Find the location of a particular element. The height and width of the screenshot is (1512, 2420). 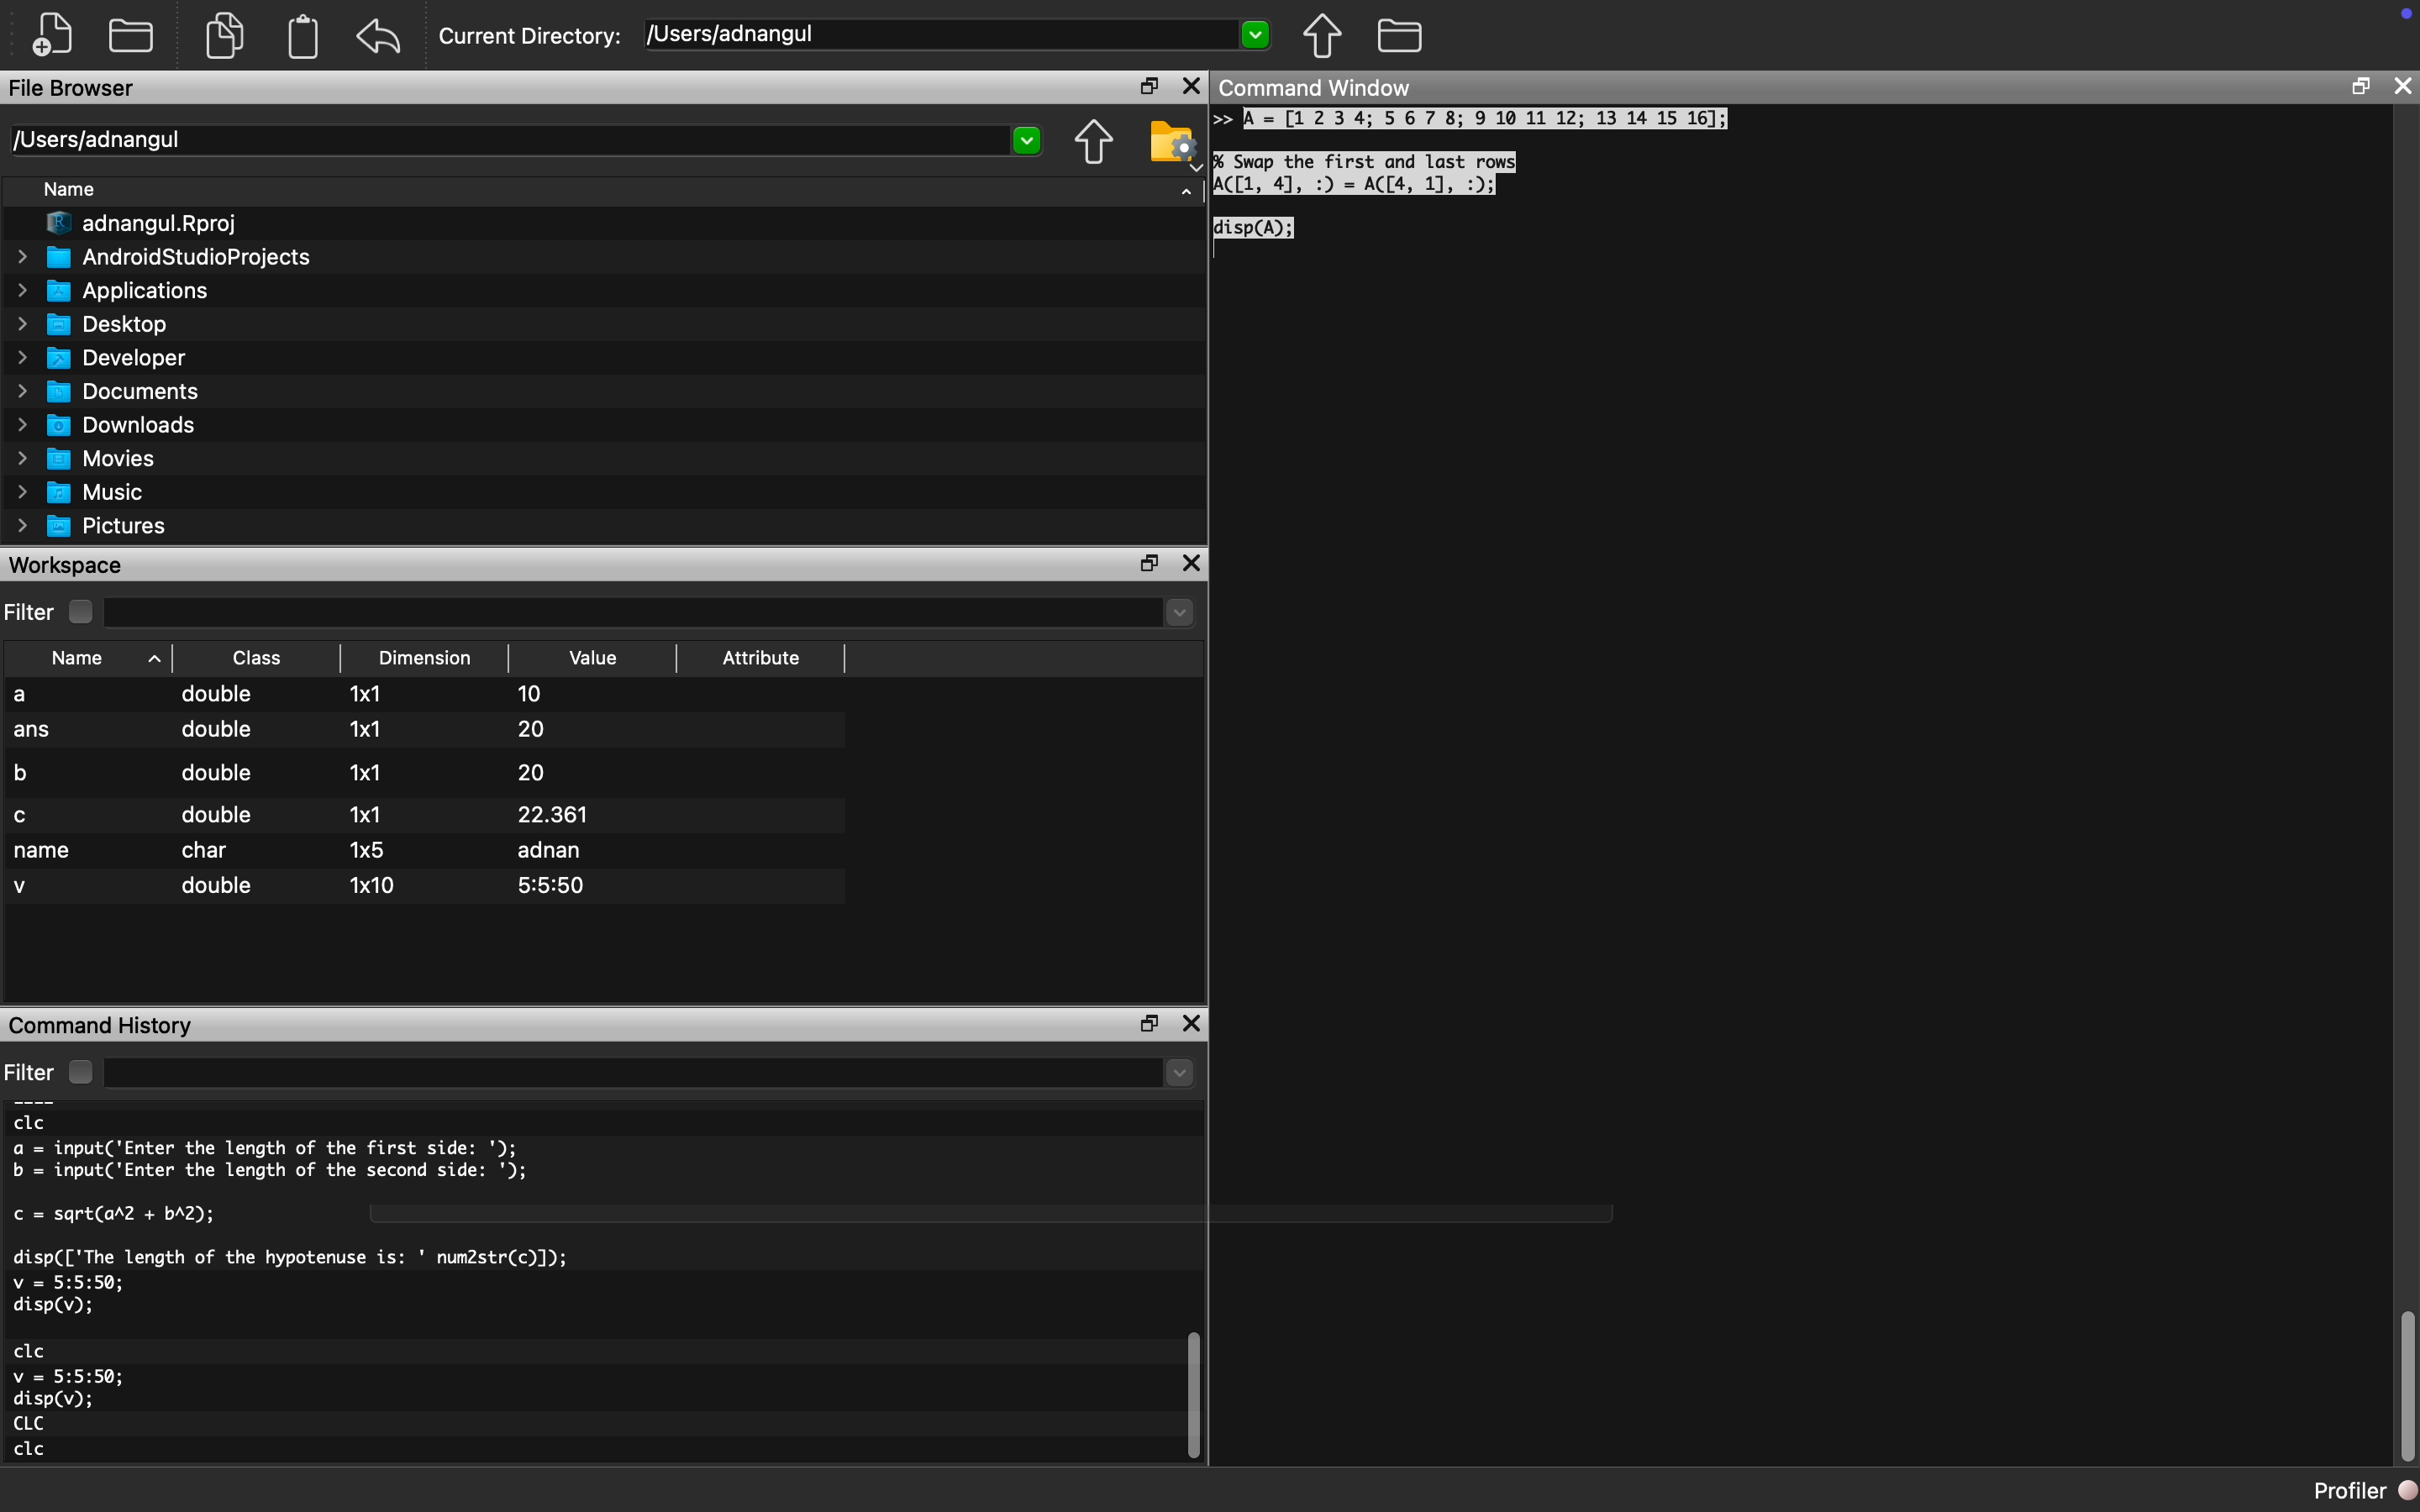

Command Window is located at coordinates (1328, 89).